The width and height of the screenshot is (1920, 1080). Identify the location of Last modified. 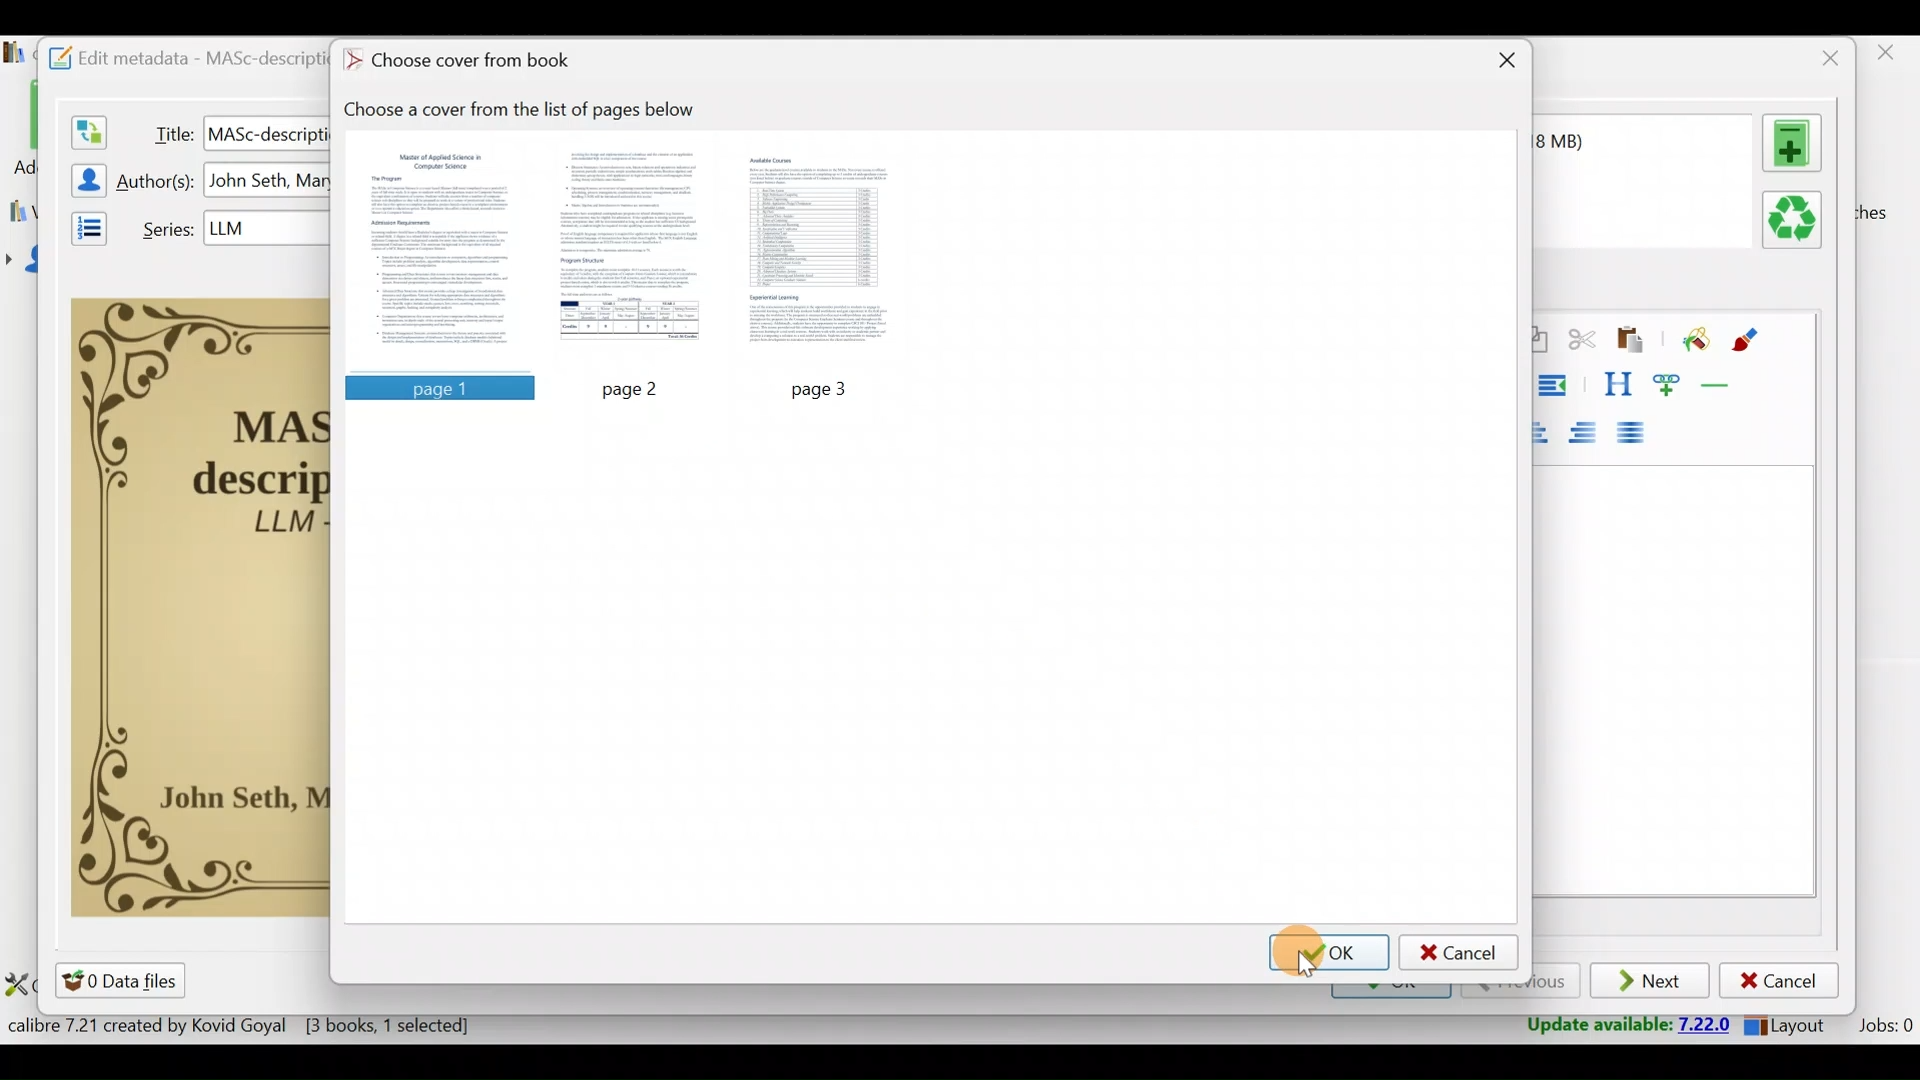
(1586, 141).